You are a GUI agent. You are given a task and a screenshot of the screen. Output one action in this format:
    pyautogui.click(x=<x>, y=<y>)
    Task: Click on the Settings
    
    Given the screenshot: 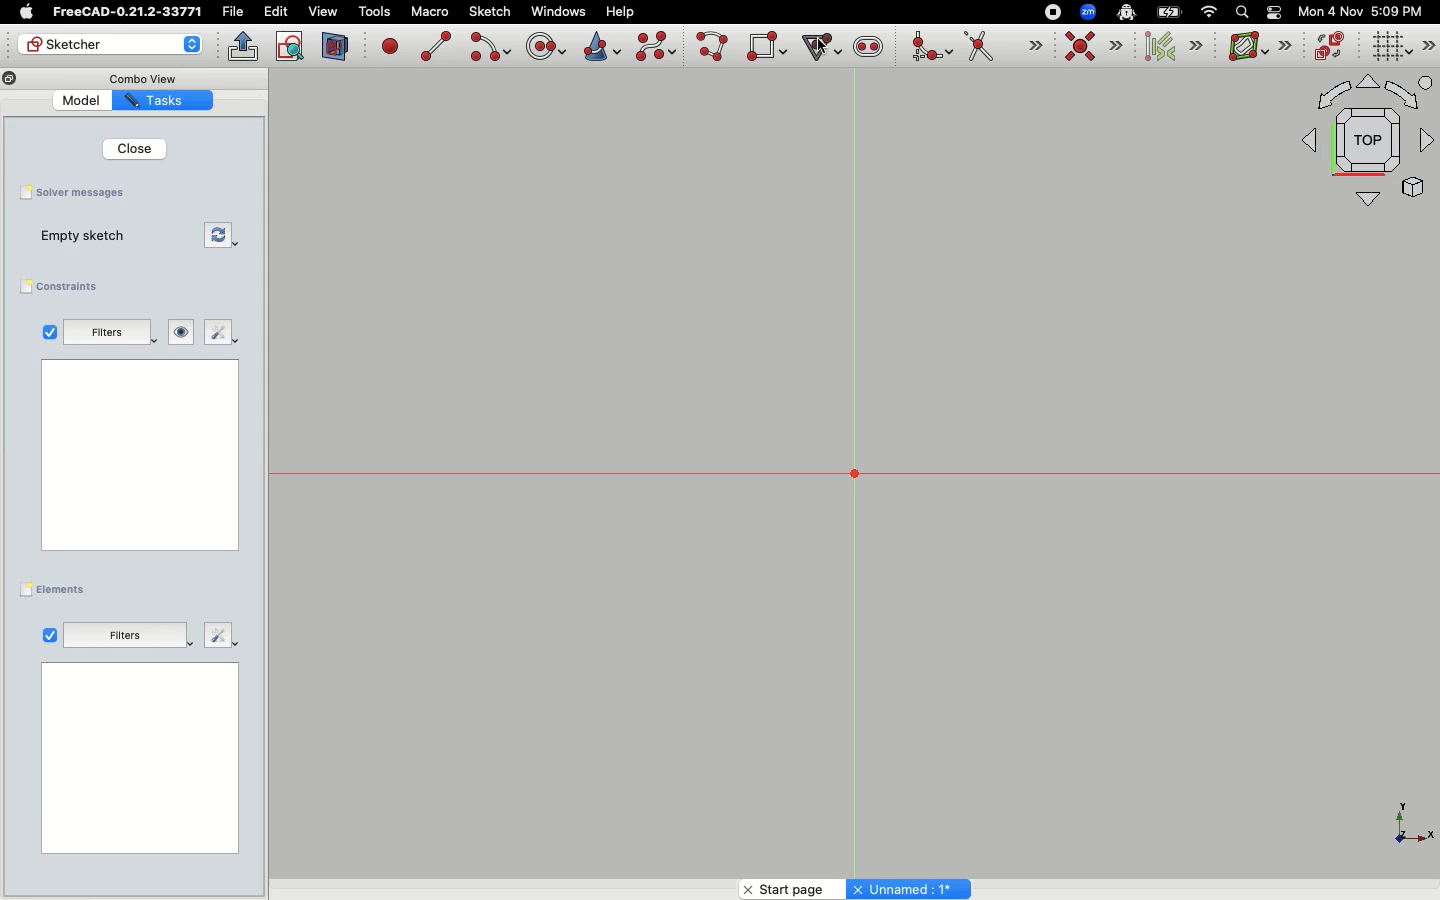 What is the action you would take?
    pyautogui.click(x=215, y=637)
    